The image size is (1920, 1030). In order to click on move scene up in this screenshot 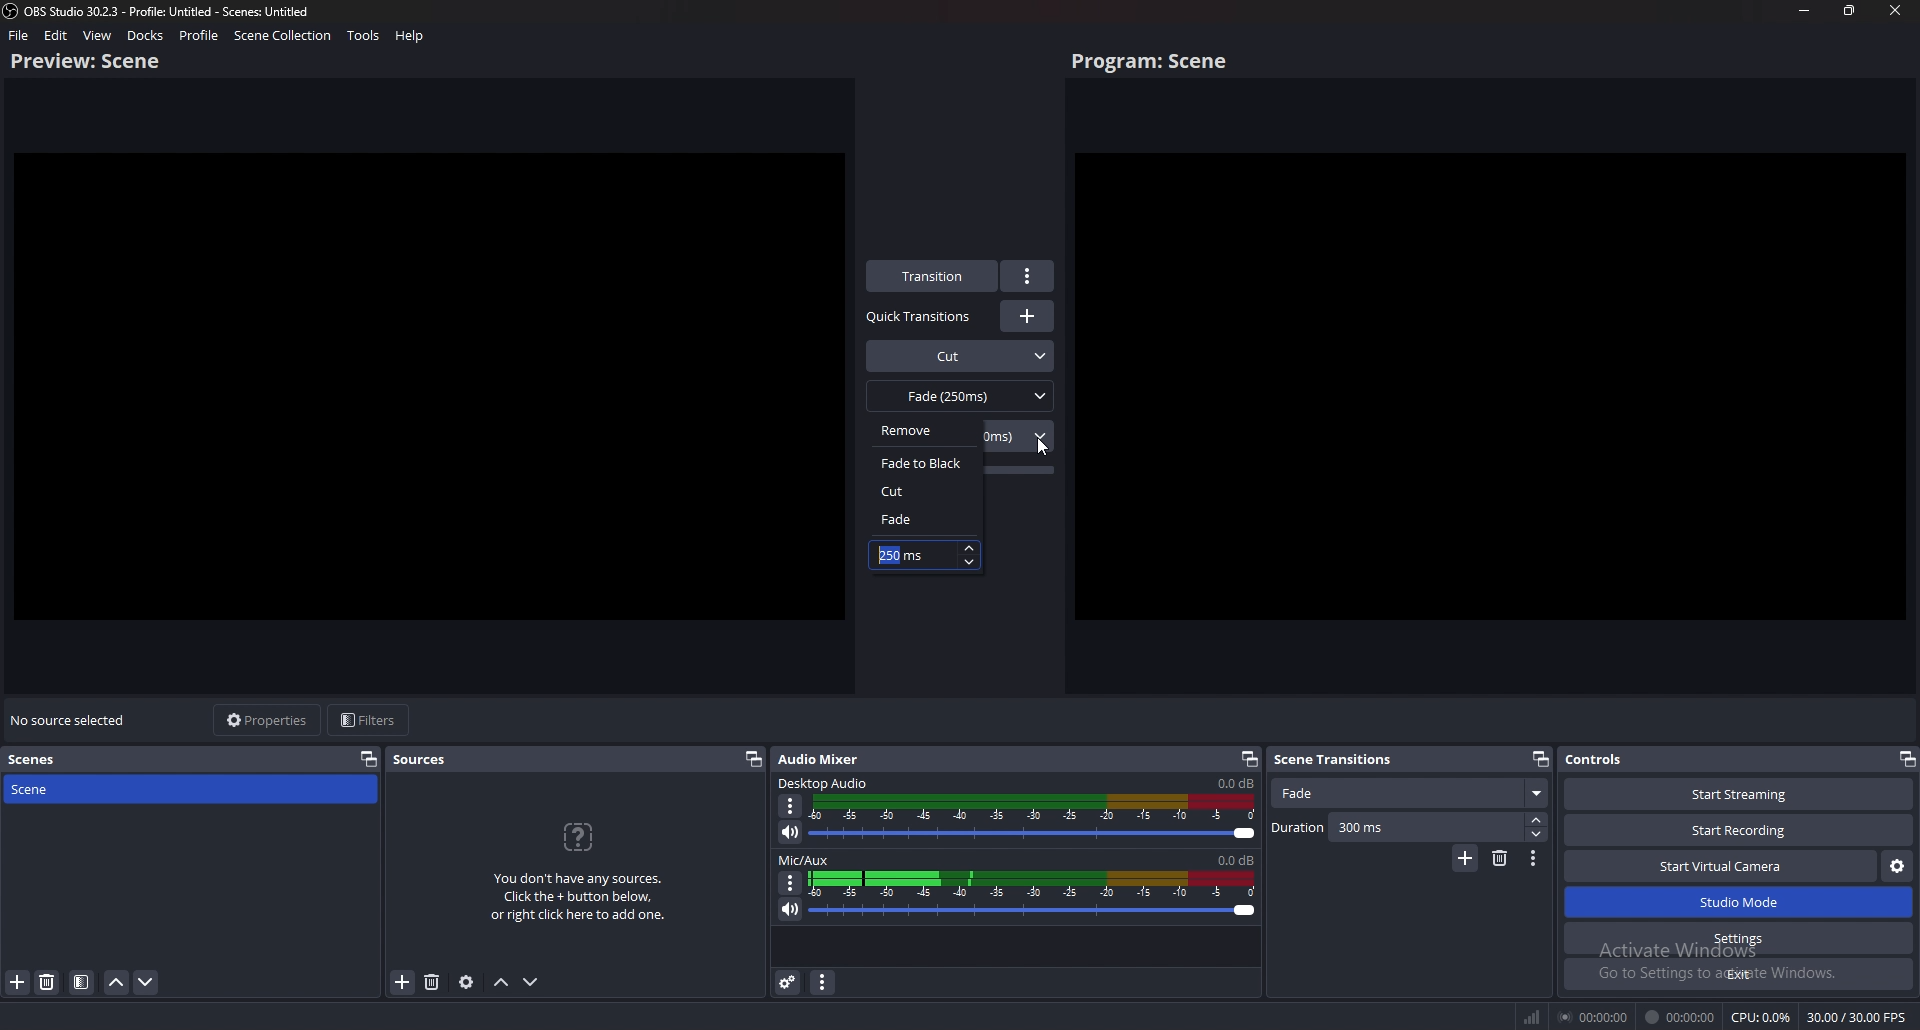, I will do `click(117, 982)`.